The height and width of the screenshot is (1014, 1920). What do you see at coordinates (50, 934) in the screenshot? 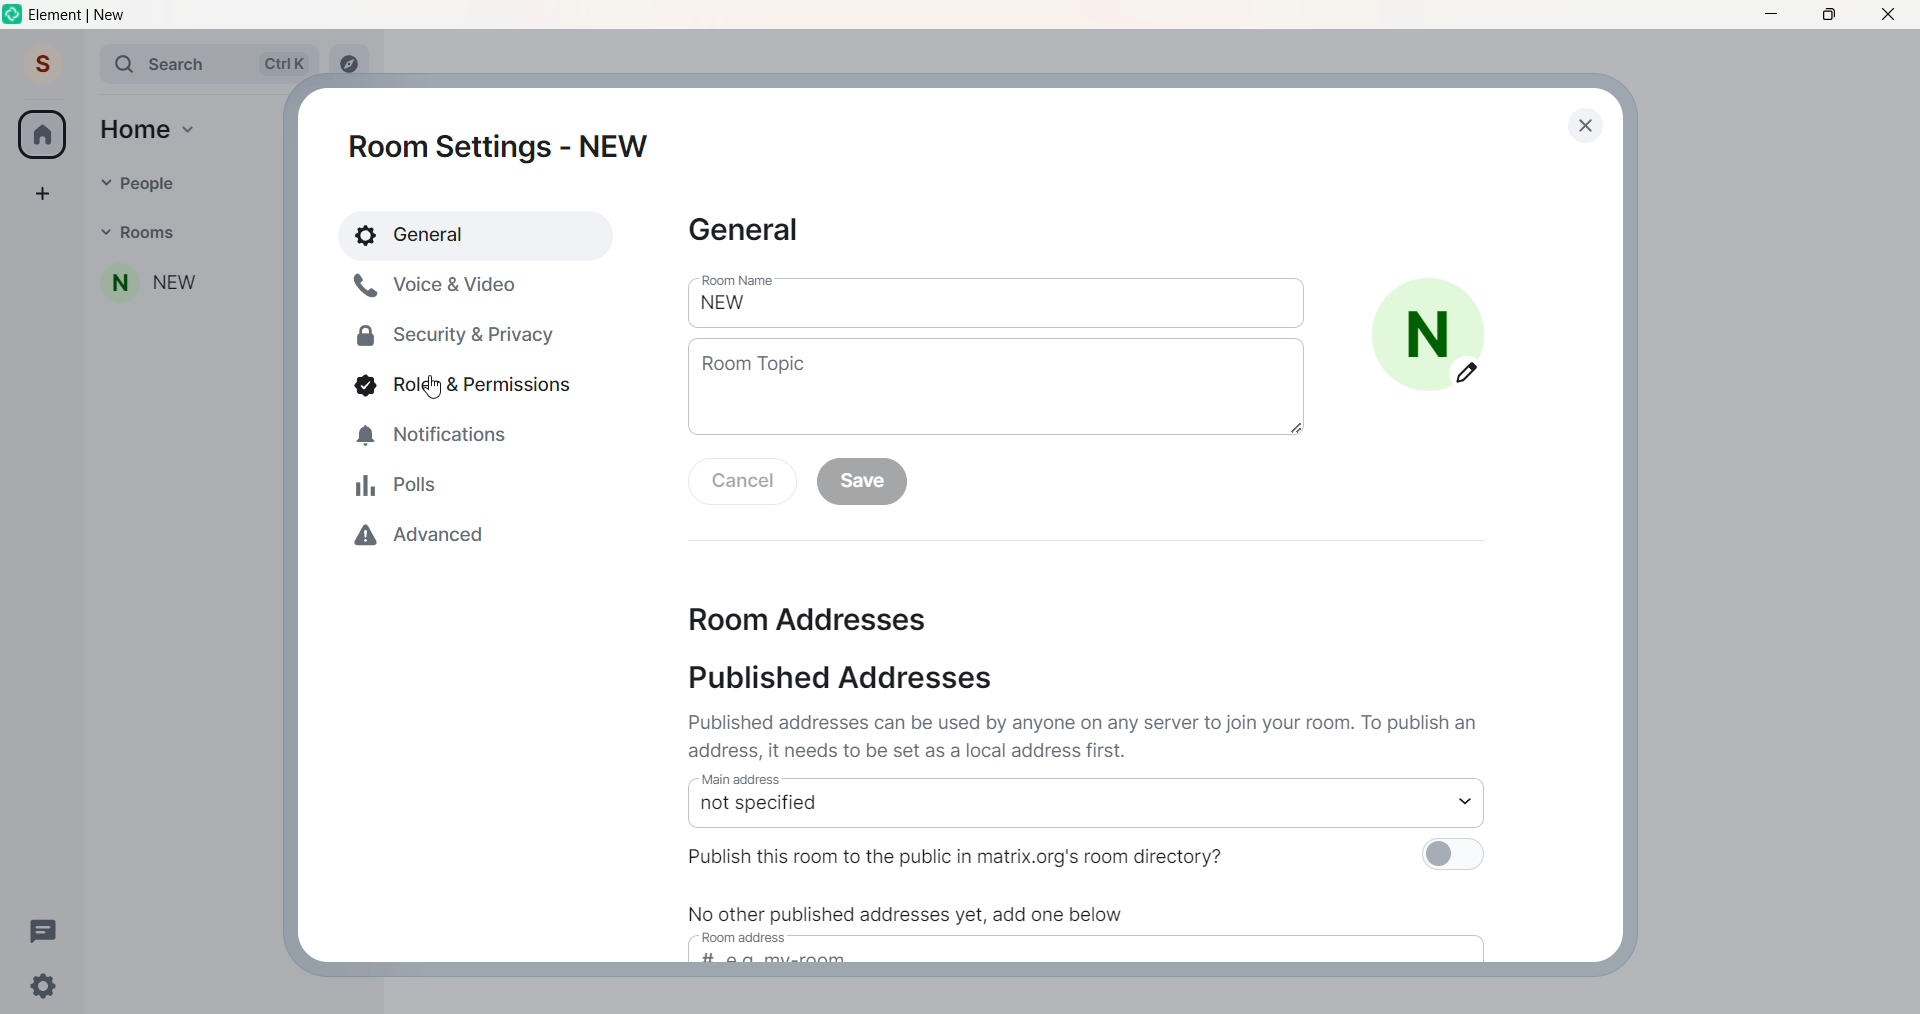
I see `threads` at bounding box center [50, 934].